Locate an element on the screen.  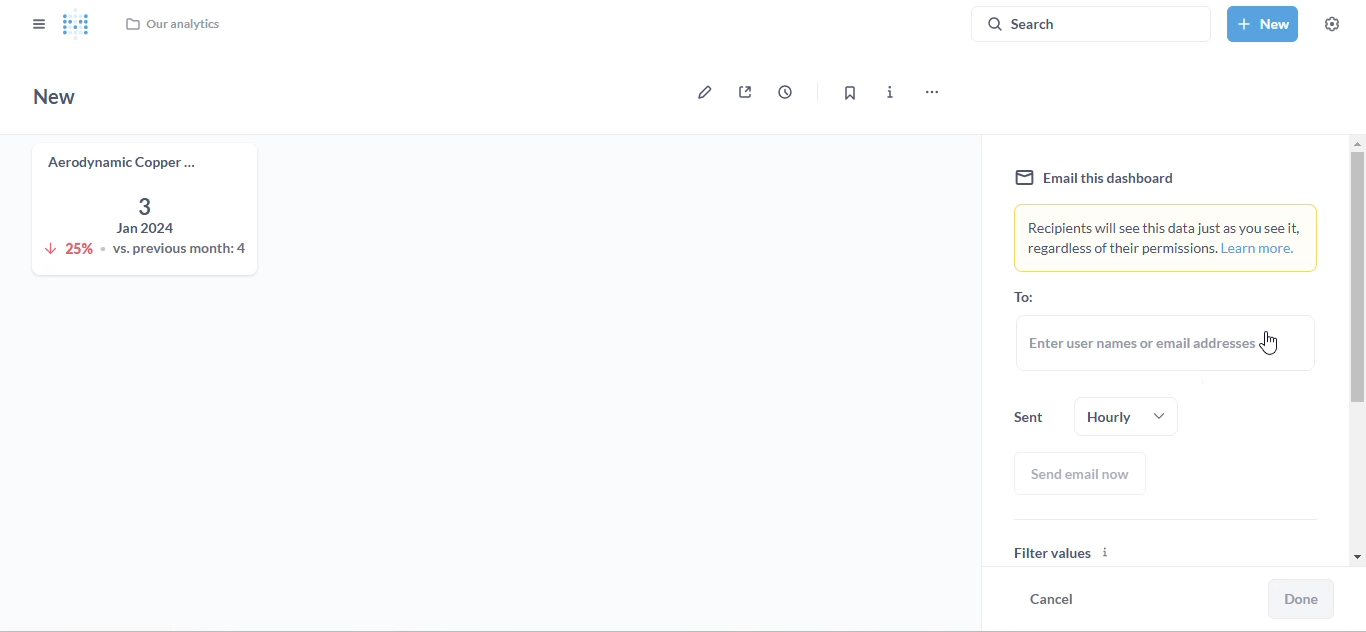
cursor is located at coordinates (1269, 343).